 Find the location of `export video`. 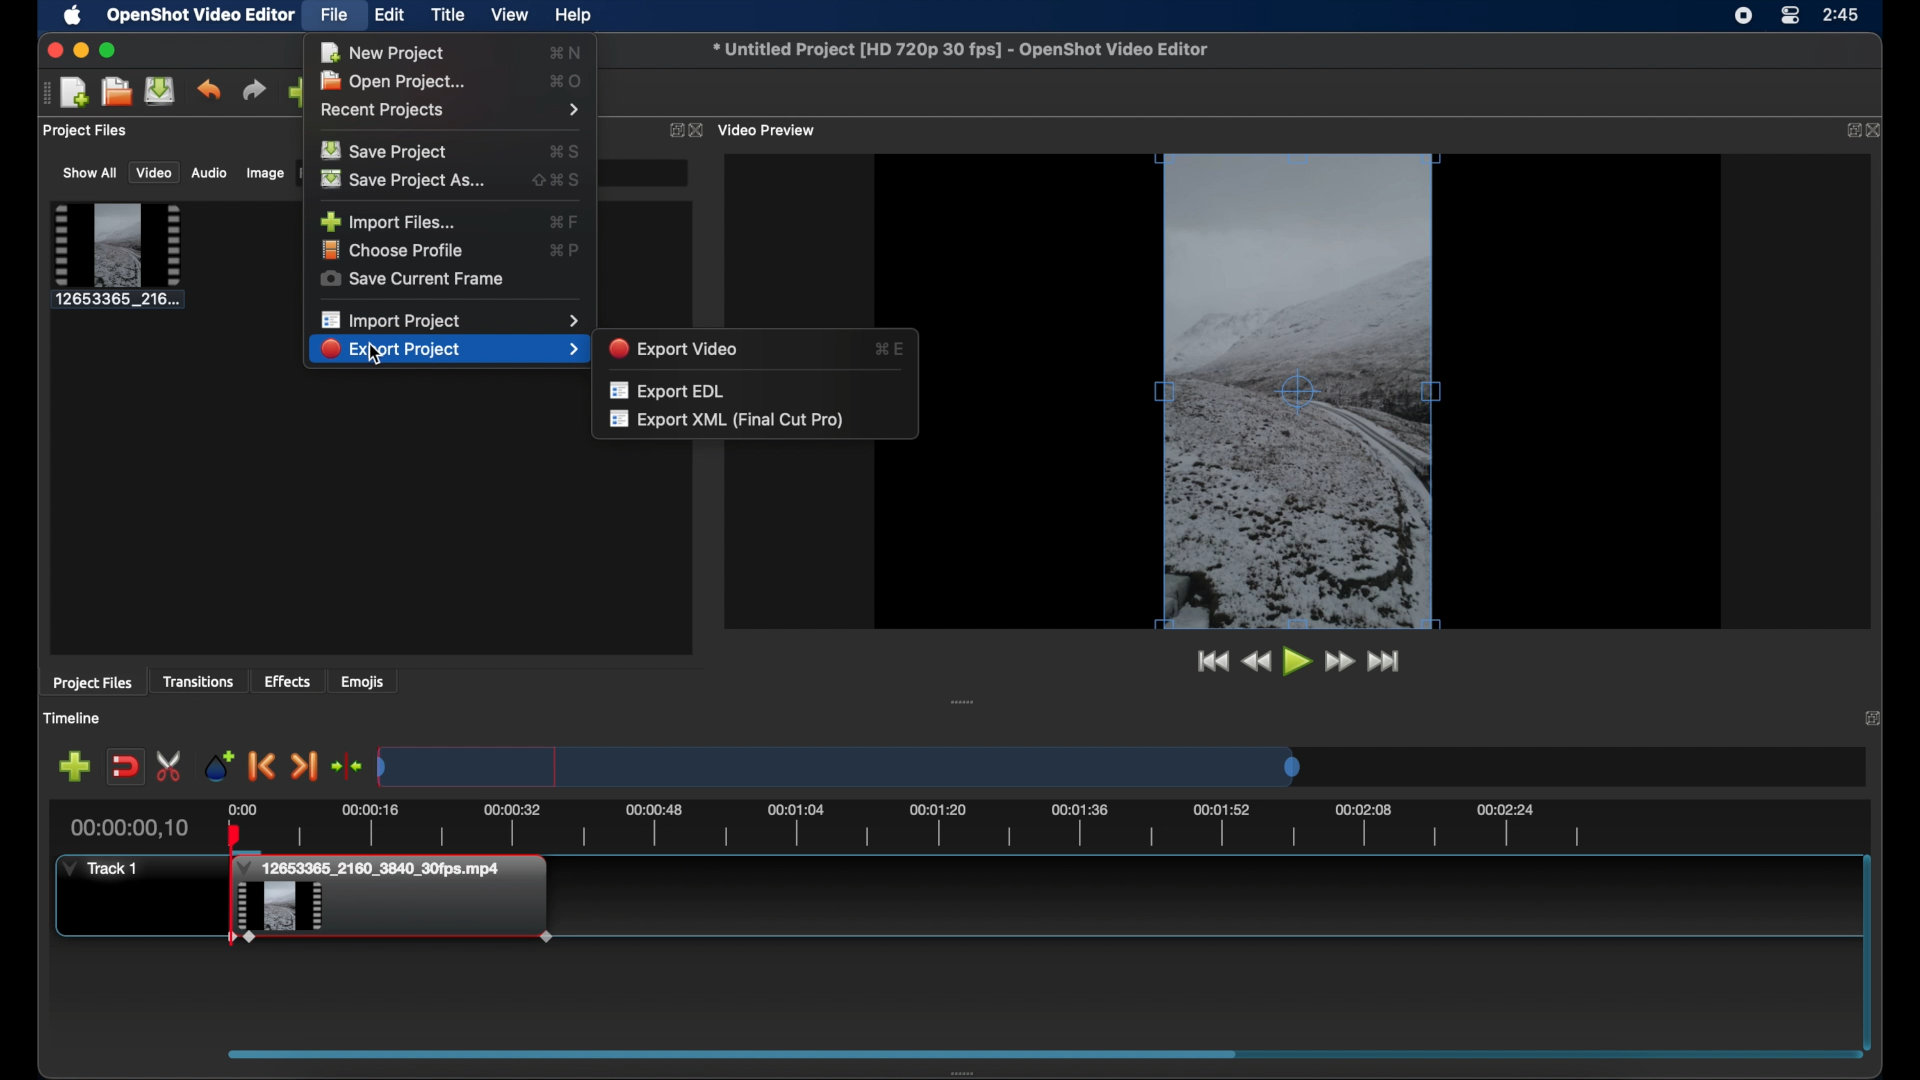

export video is located at coordinates (676, 347).